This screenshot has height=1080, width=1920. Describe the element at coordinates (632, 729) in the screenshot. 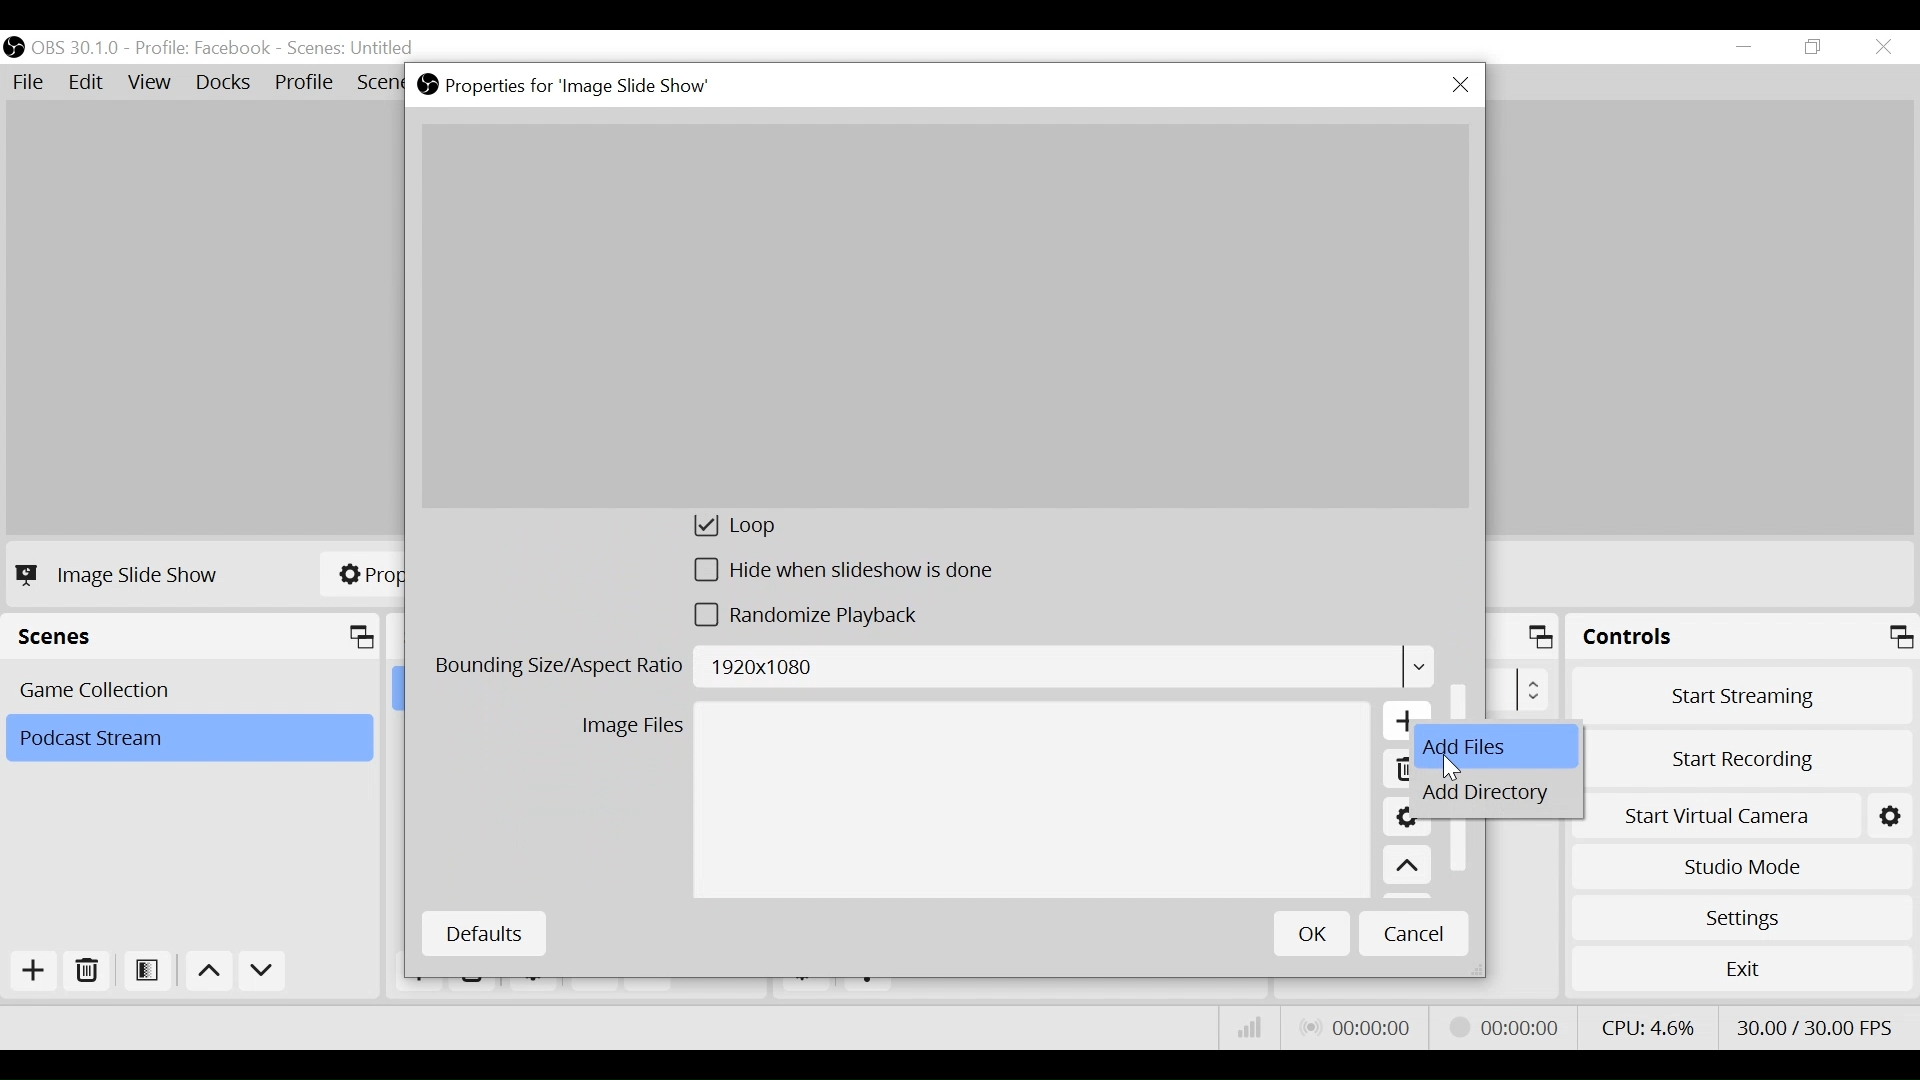

I see `Image Files` at that location.